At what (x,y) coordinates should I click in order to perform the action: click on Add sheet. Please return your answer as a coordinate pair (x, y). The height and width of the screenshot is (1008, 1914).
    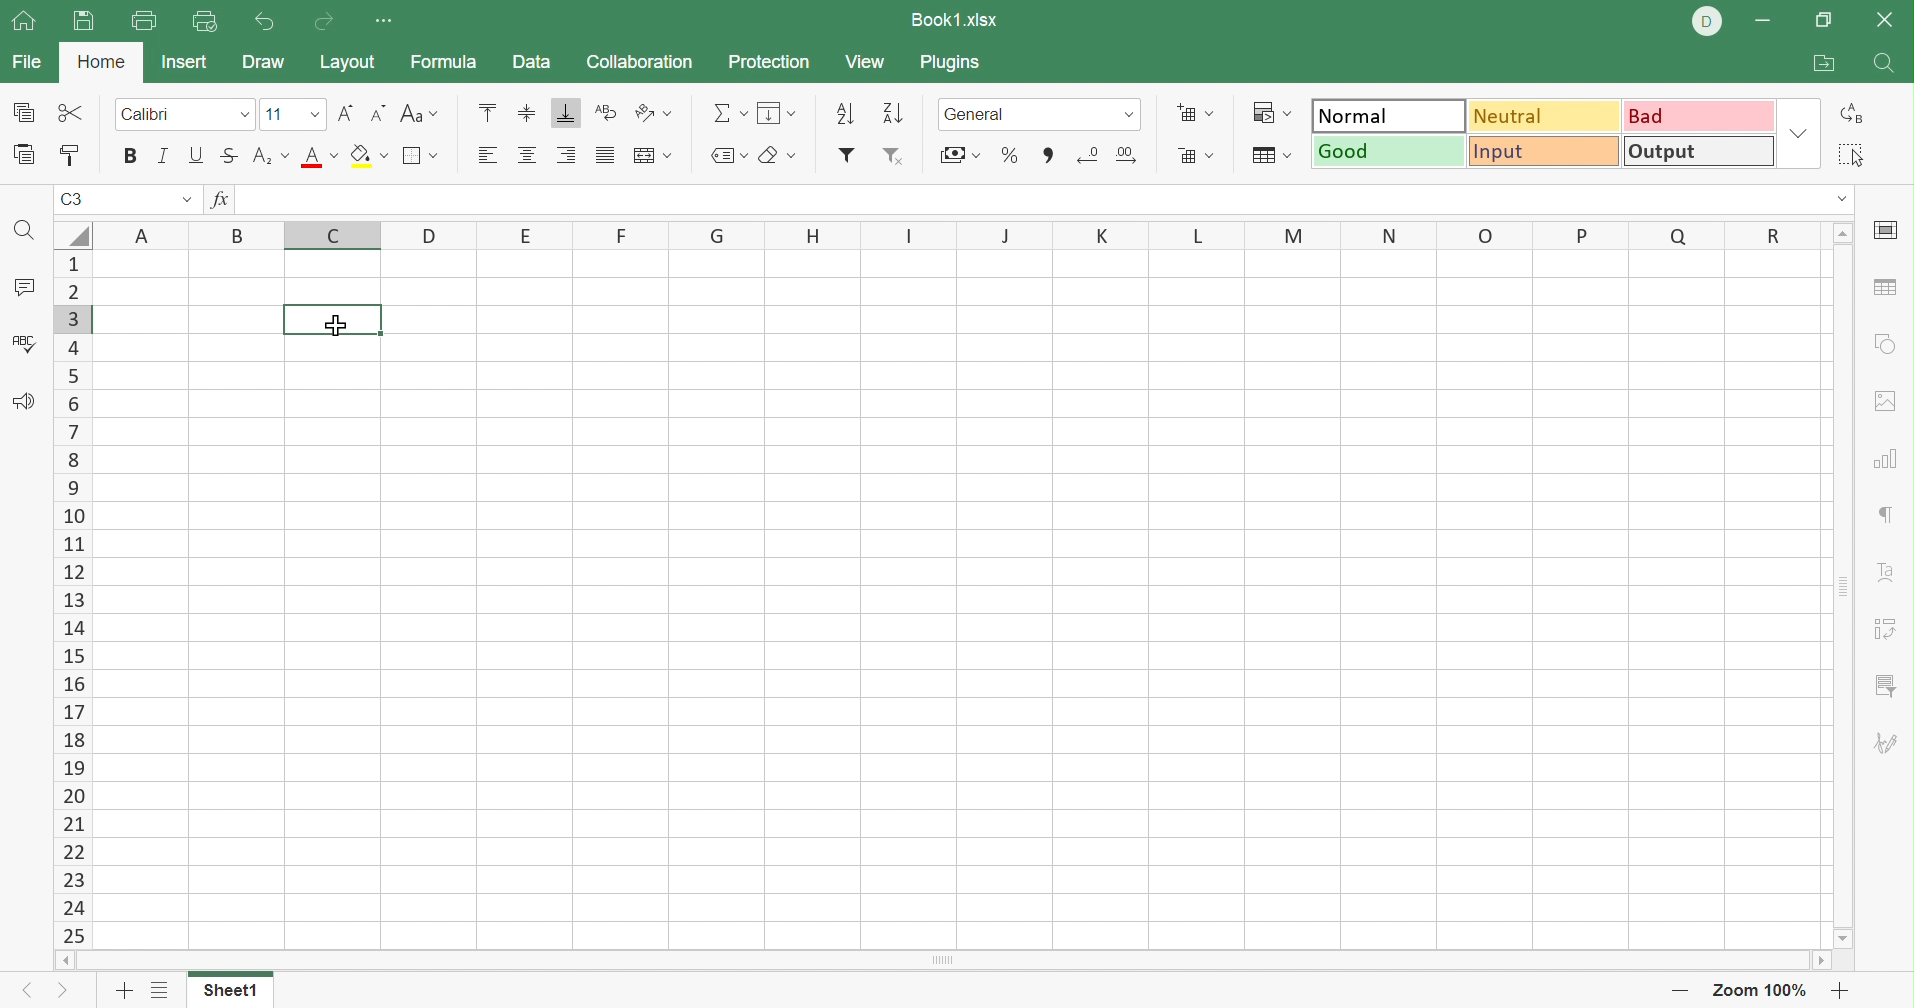
    Looking at the image, I should click on (126, 990).